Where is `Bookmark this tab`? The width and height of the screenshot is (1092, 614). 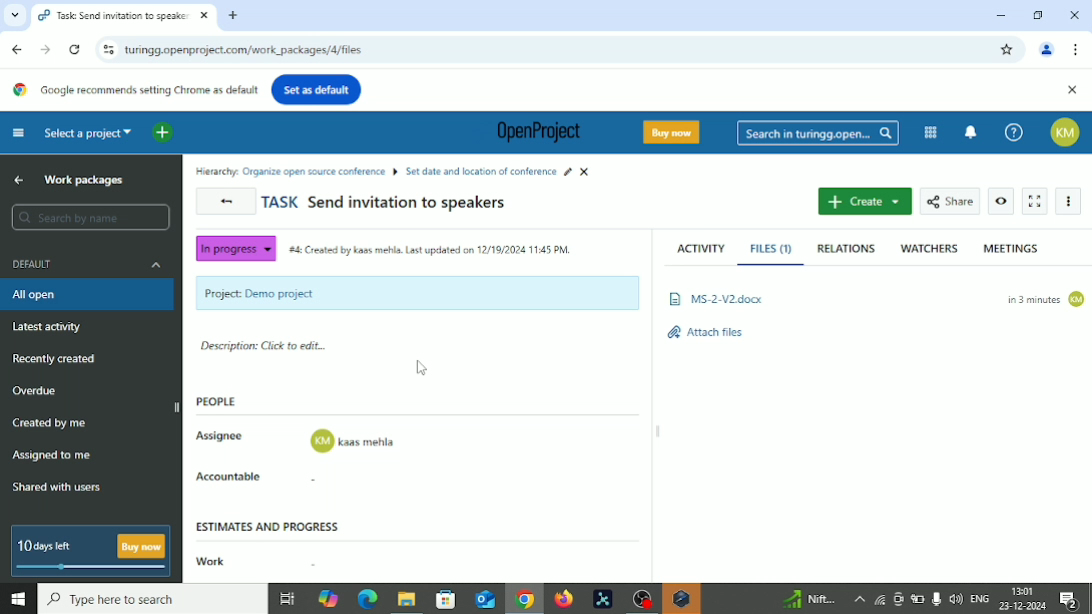 Bookmark this tab is located at coordinates (1007, 50).